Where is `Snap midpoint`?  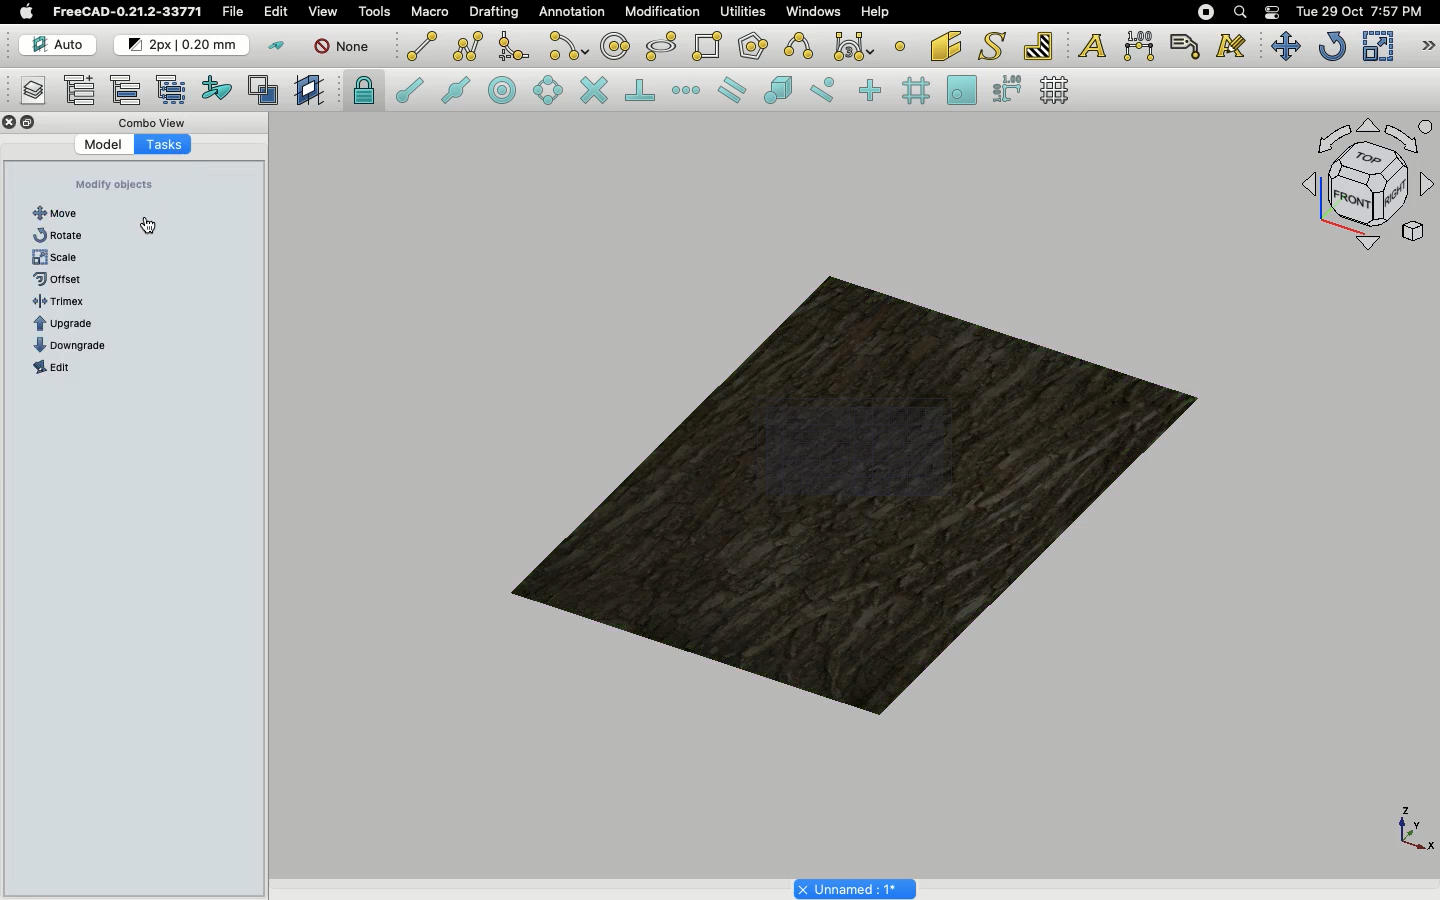
Snap midpoint is located at coordinates (457, 93).